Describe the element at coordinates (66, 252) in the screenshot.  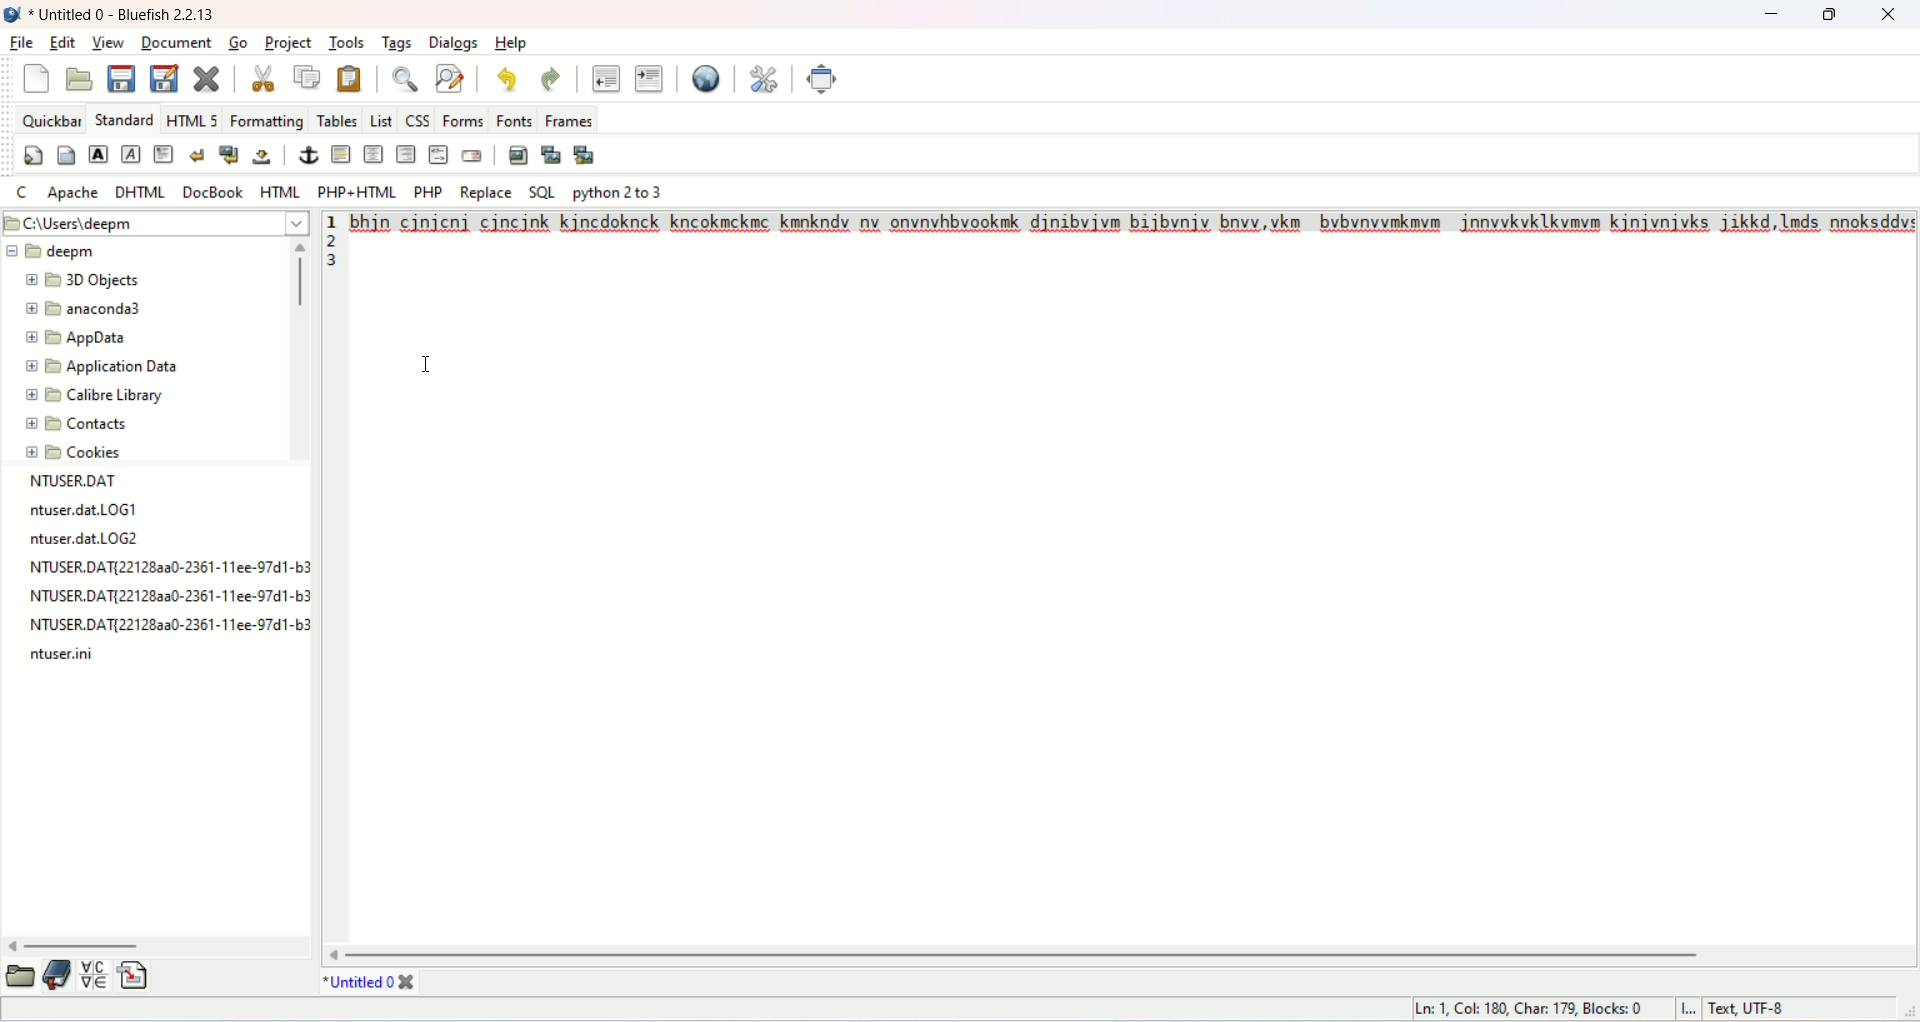
I see `deepm` at that location.